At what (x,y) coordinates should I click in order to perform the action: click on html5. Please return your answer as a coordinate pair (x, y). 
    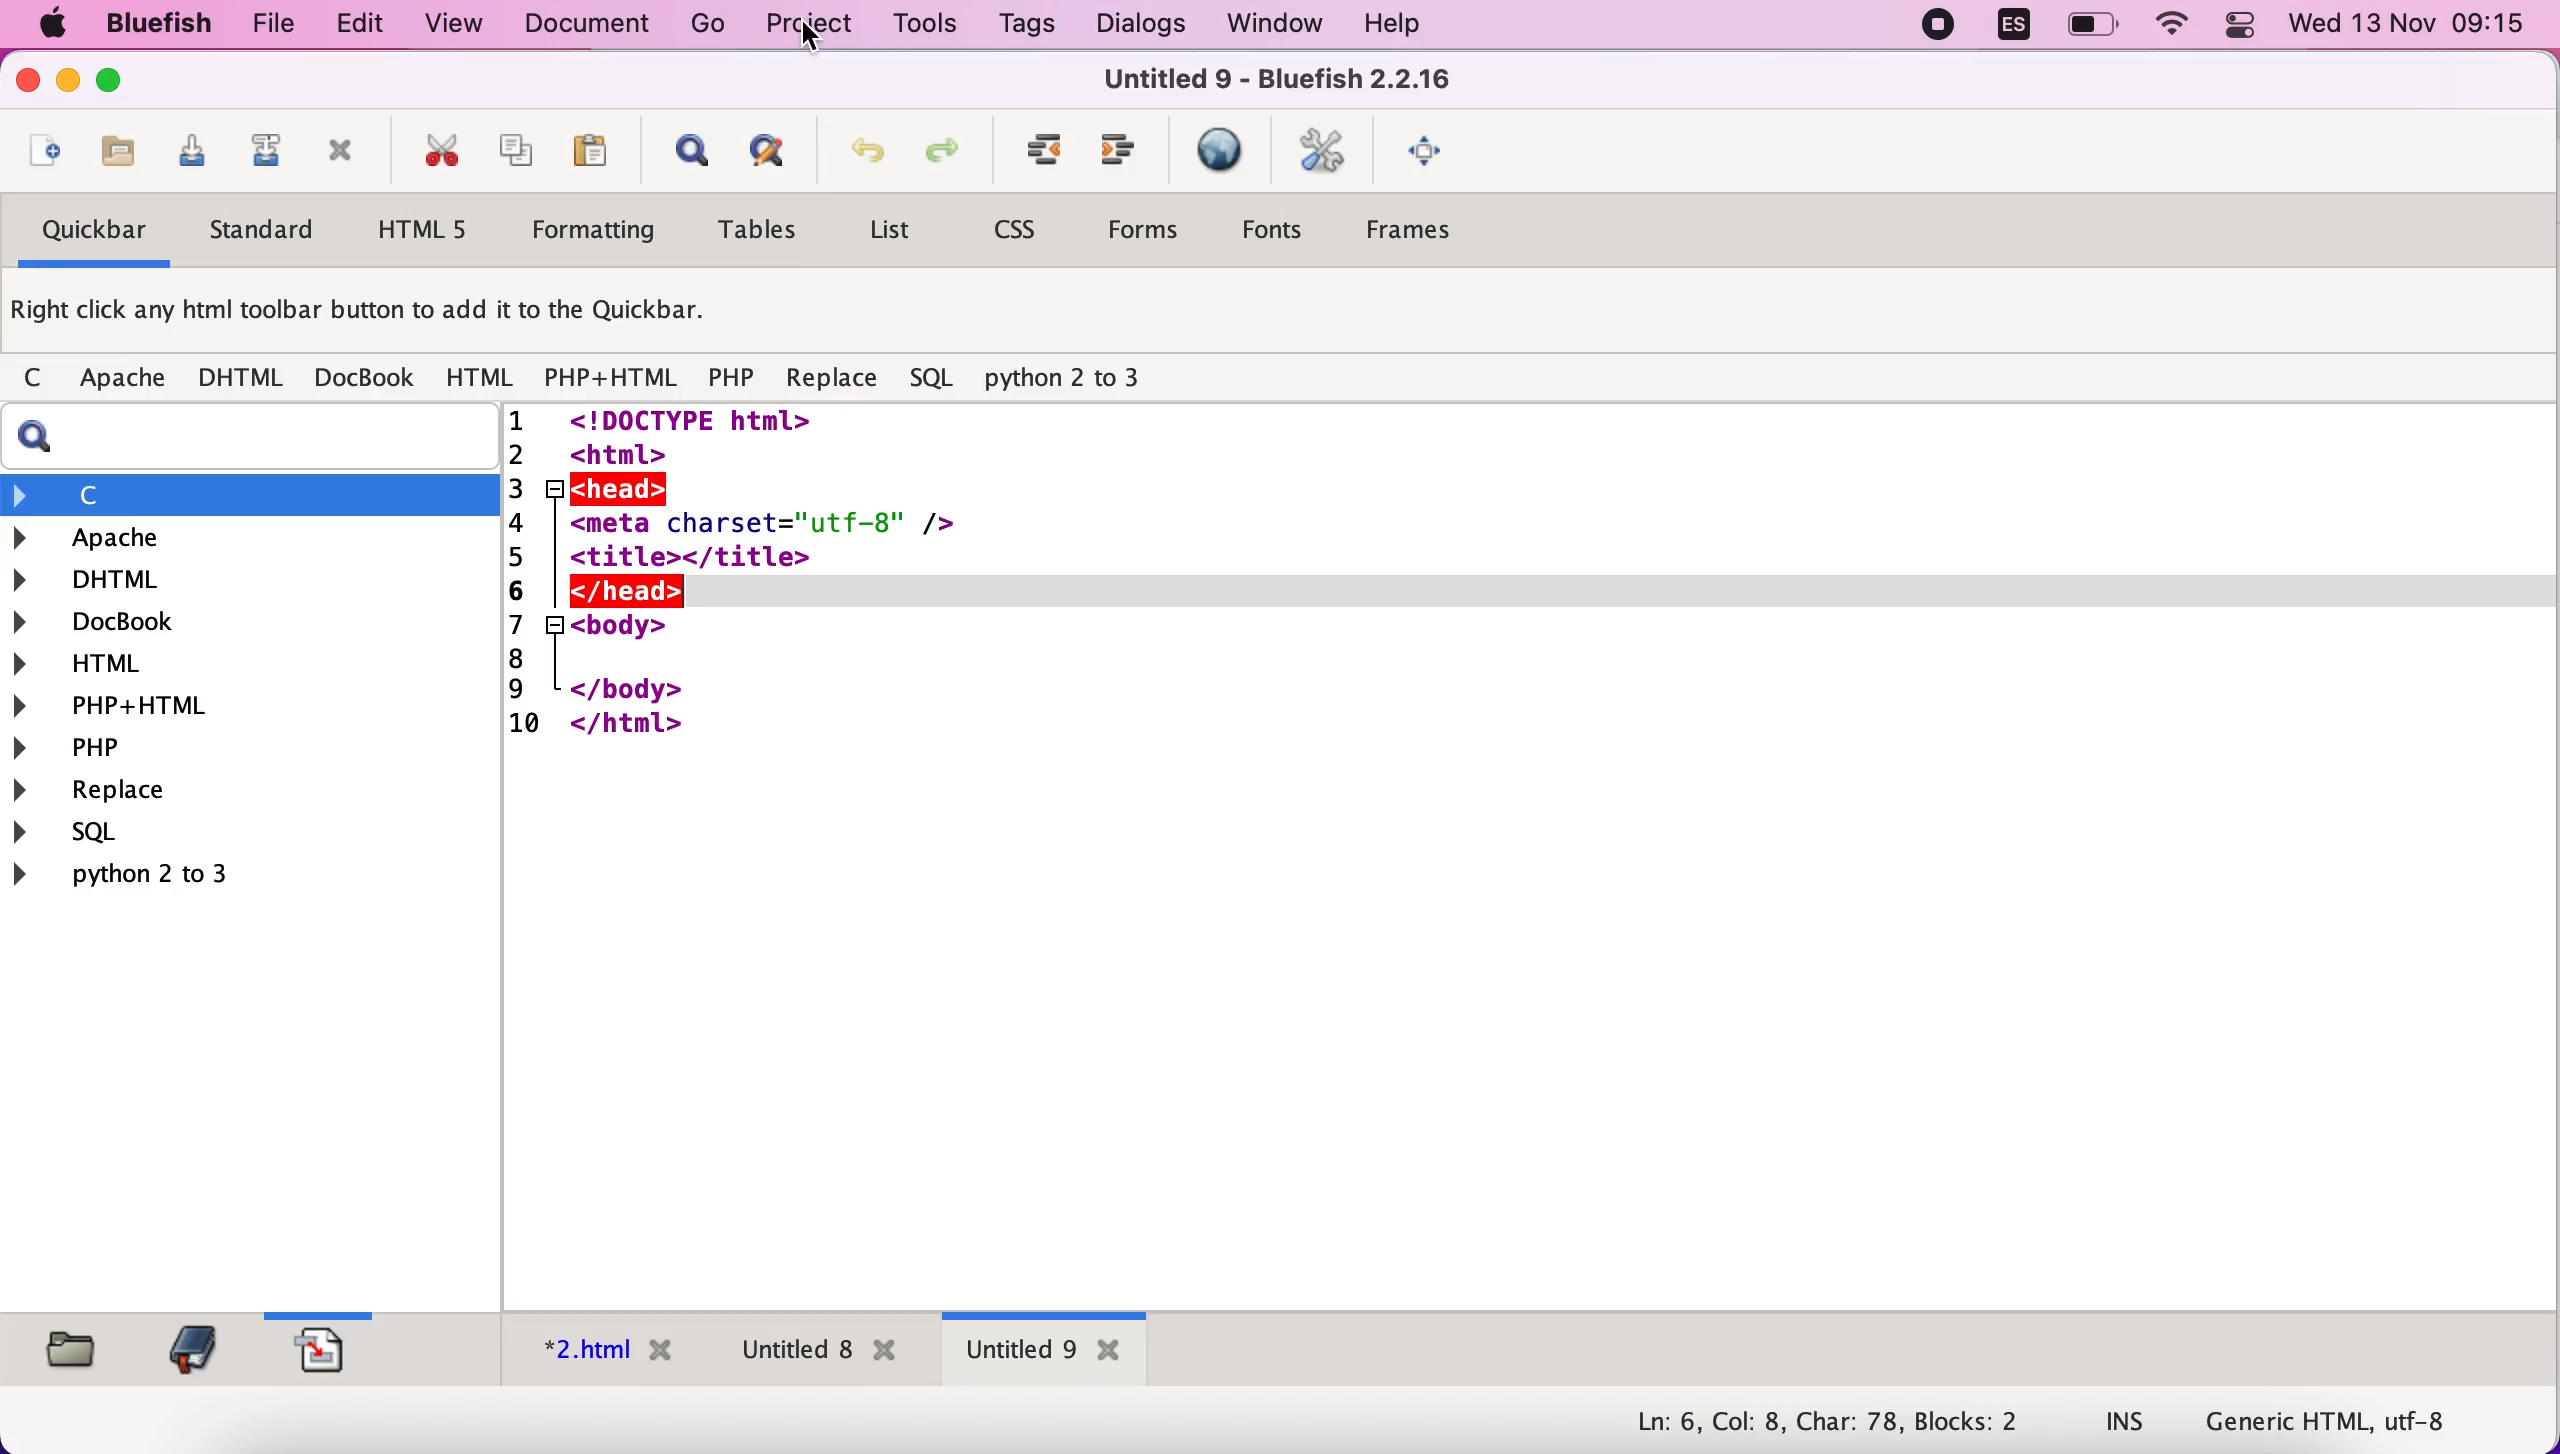
    Looking at the image, I should click on (427, 232).